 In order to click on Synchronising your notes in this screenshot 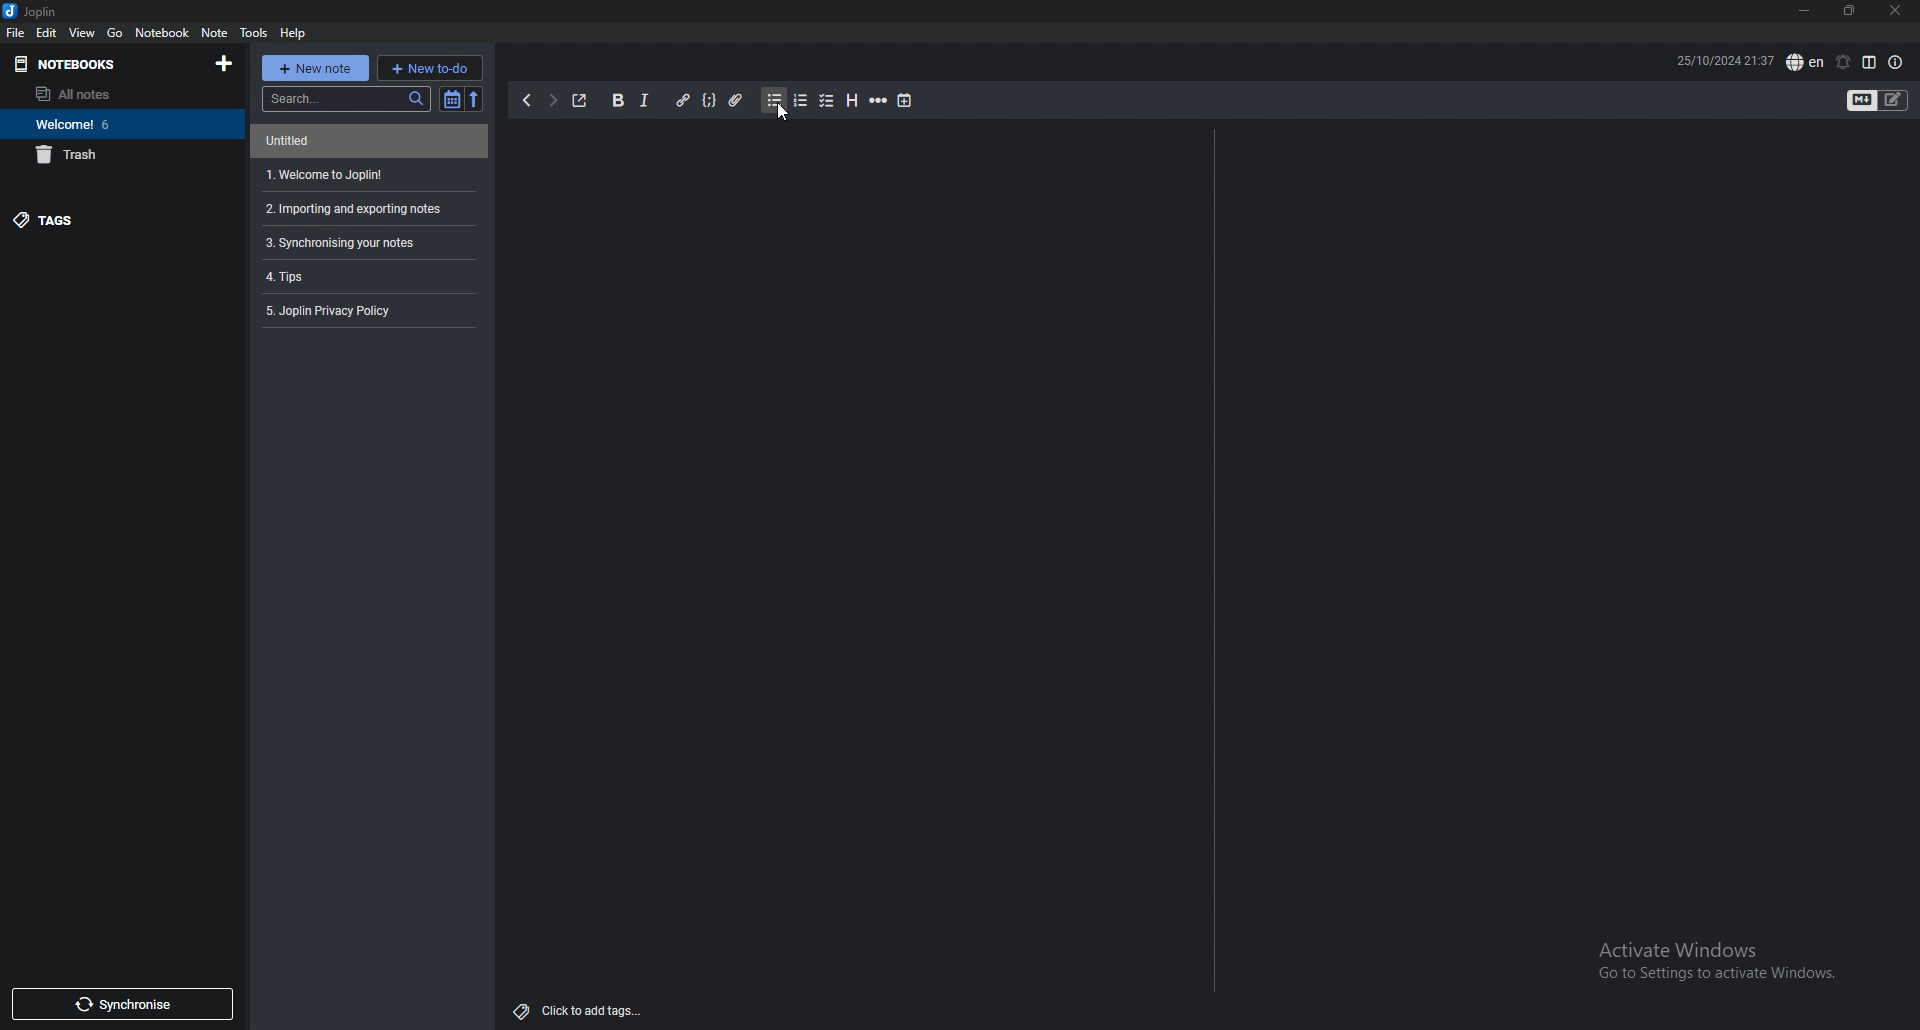, I will do `click(344, 245)`.